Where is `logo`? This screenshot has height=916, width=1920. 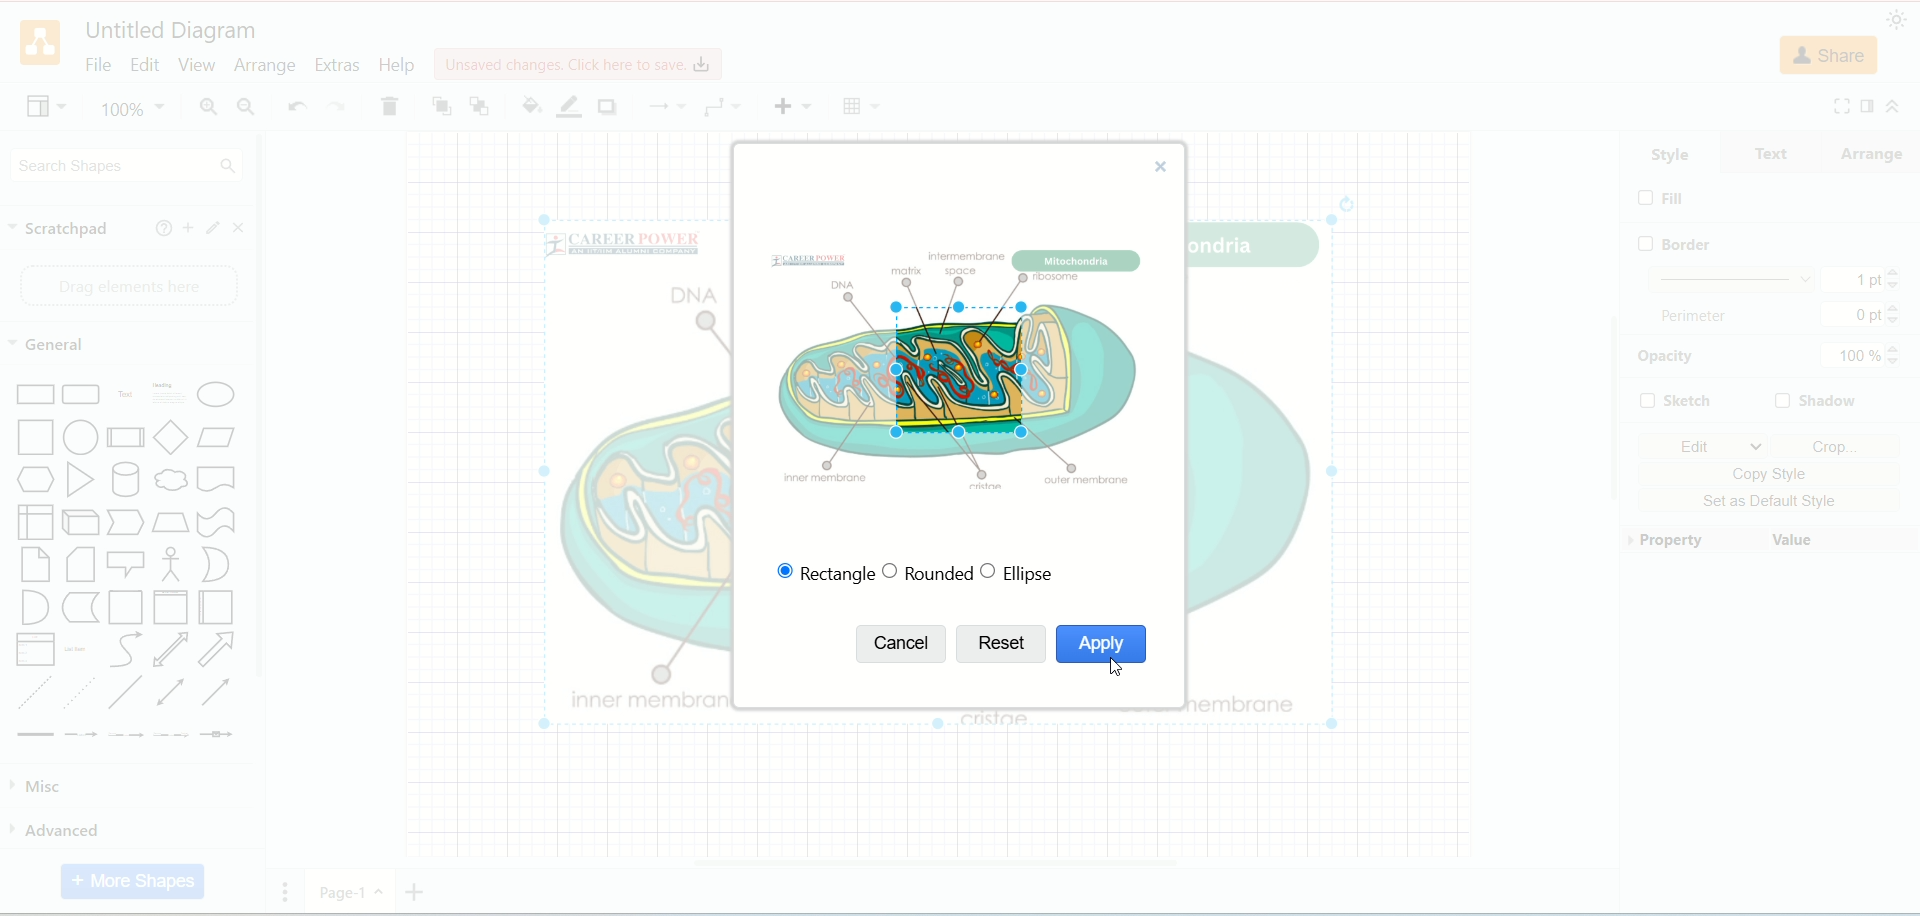
logo is located at coordinates (40, 44).